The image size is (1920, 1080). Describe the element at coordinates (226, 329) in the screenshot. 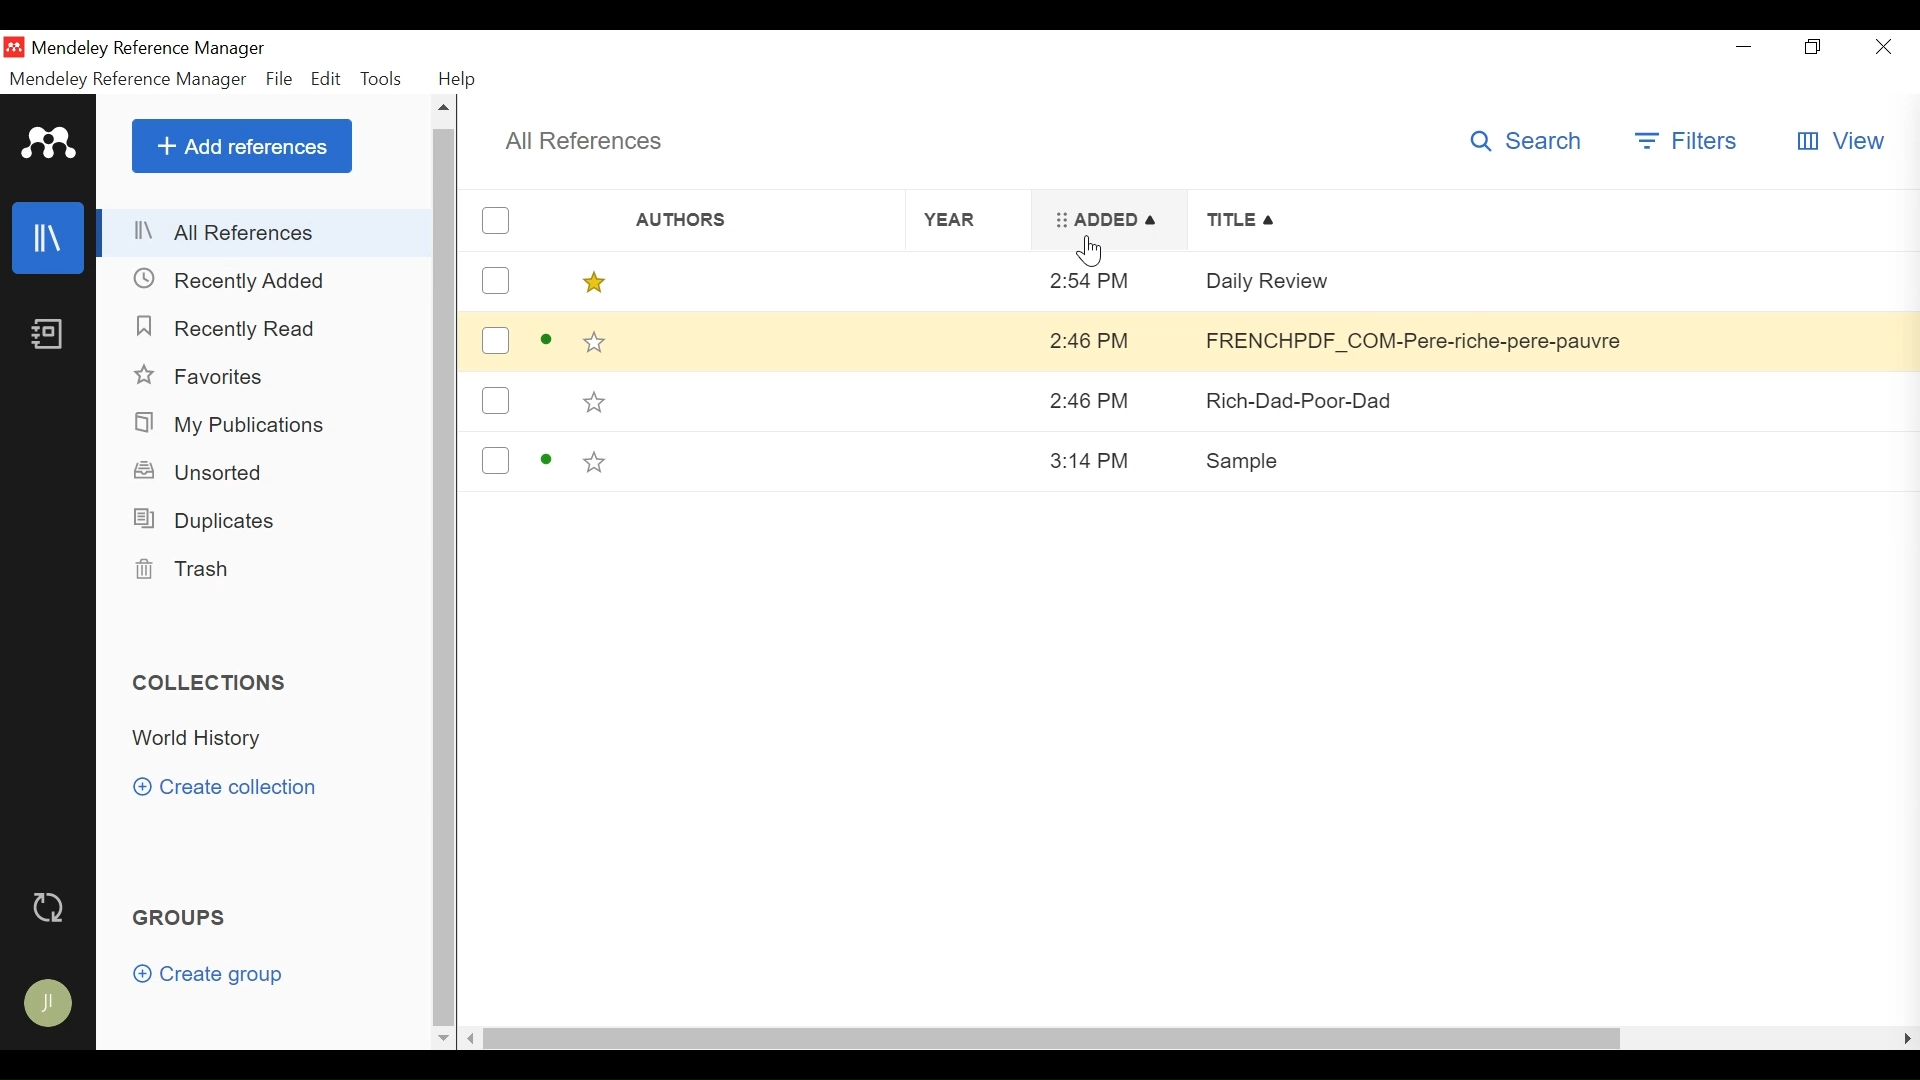

I see `Recently Read` at that location.